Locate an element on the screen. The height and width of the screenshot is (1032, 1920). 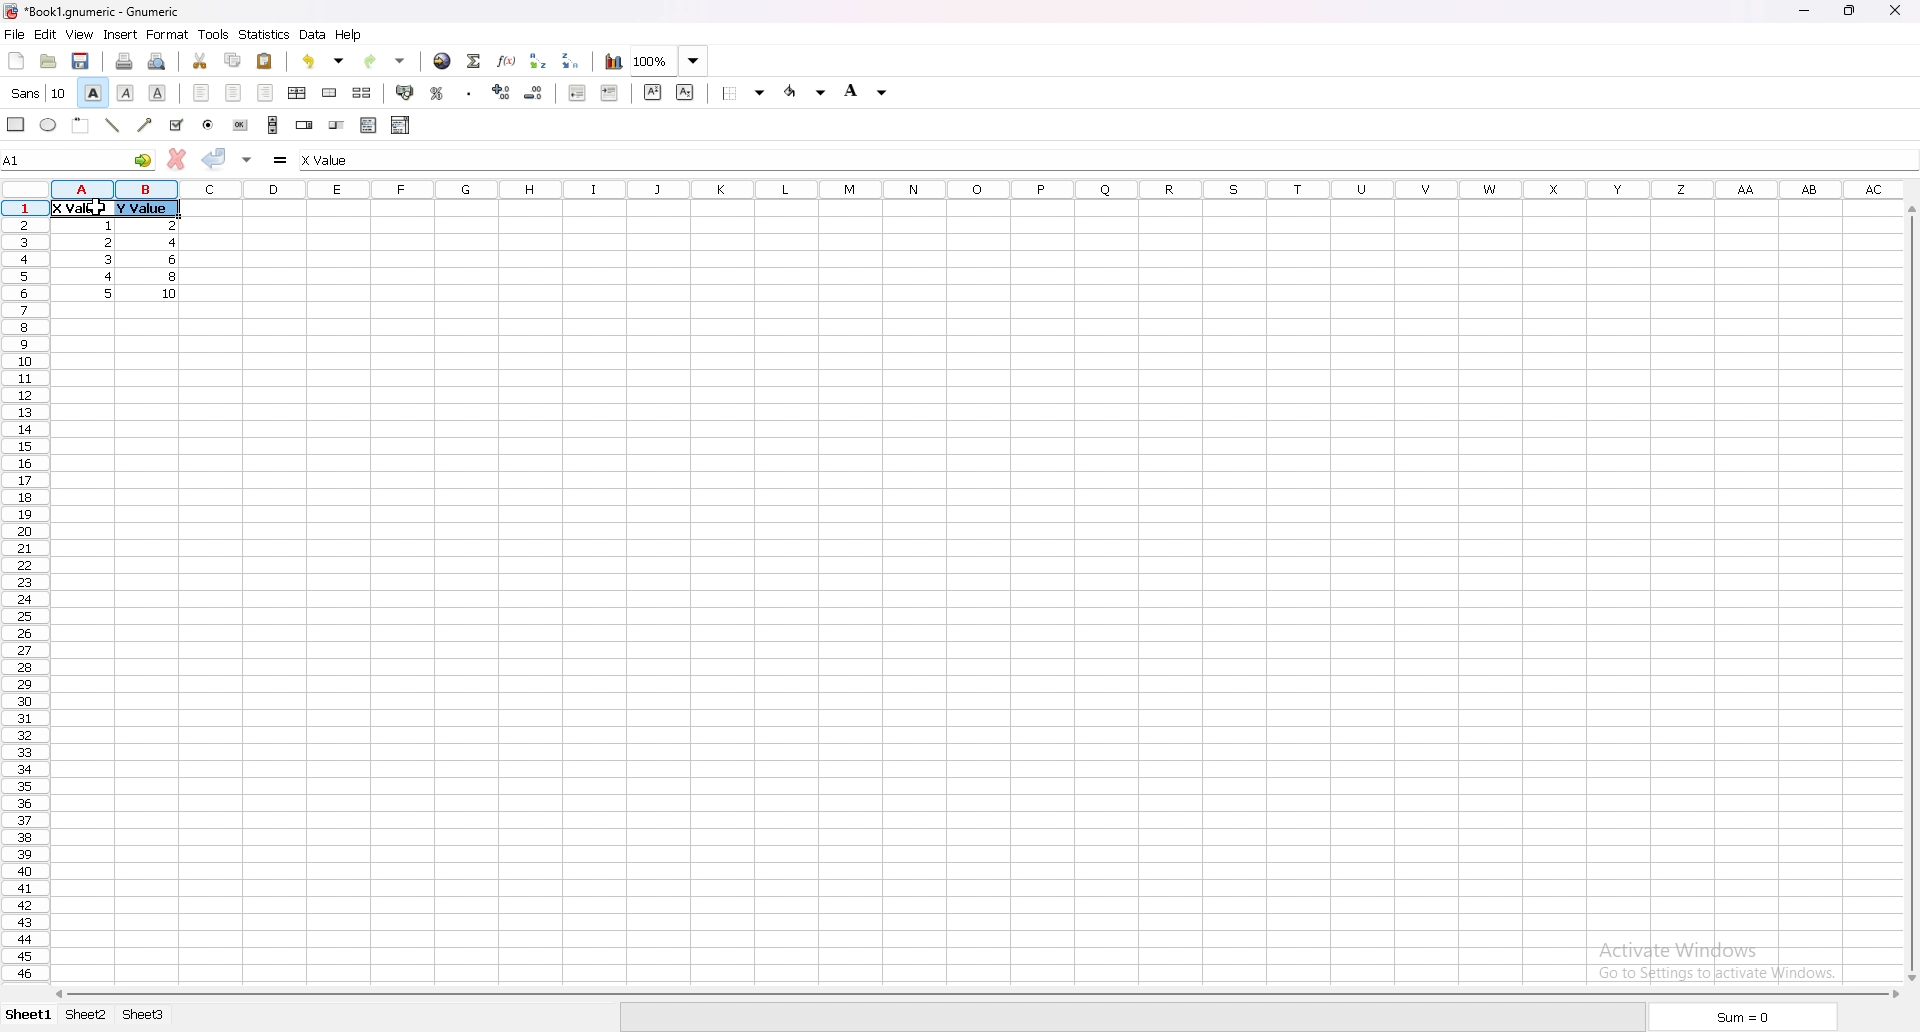
sheet 2 is located at coordinates (87, 1016).